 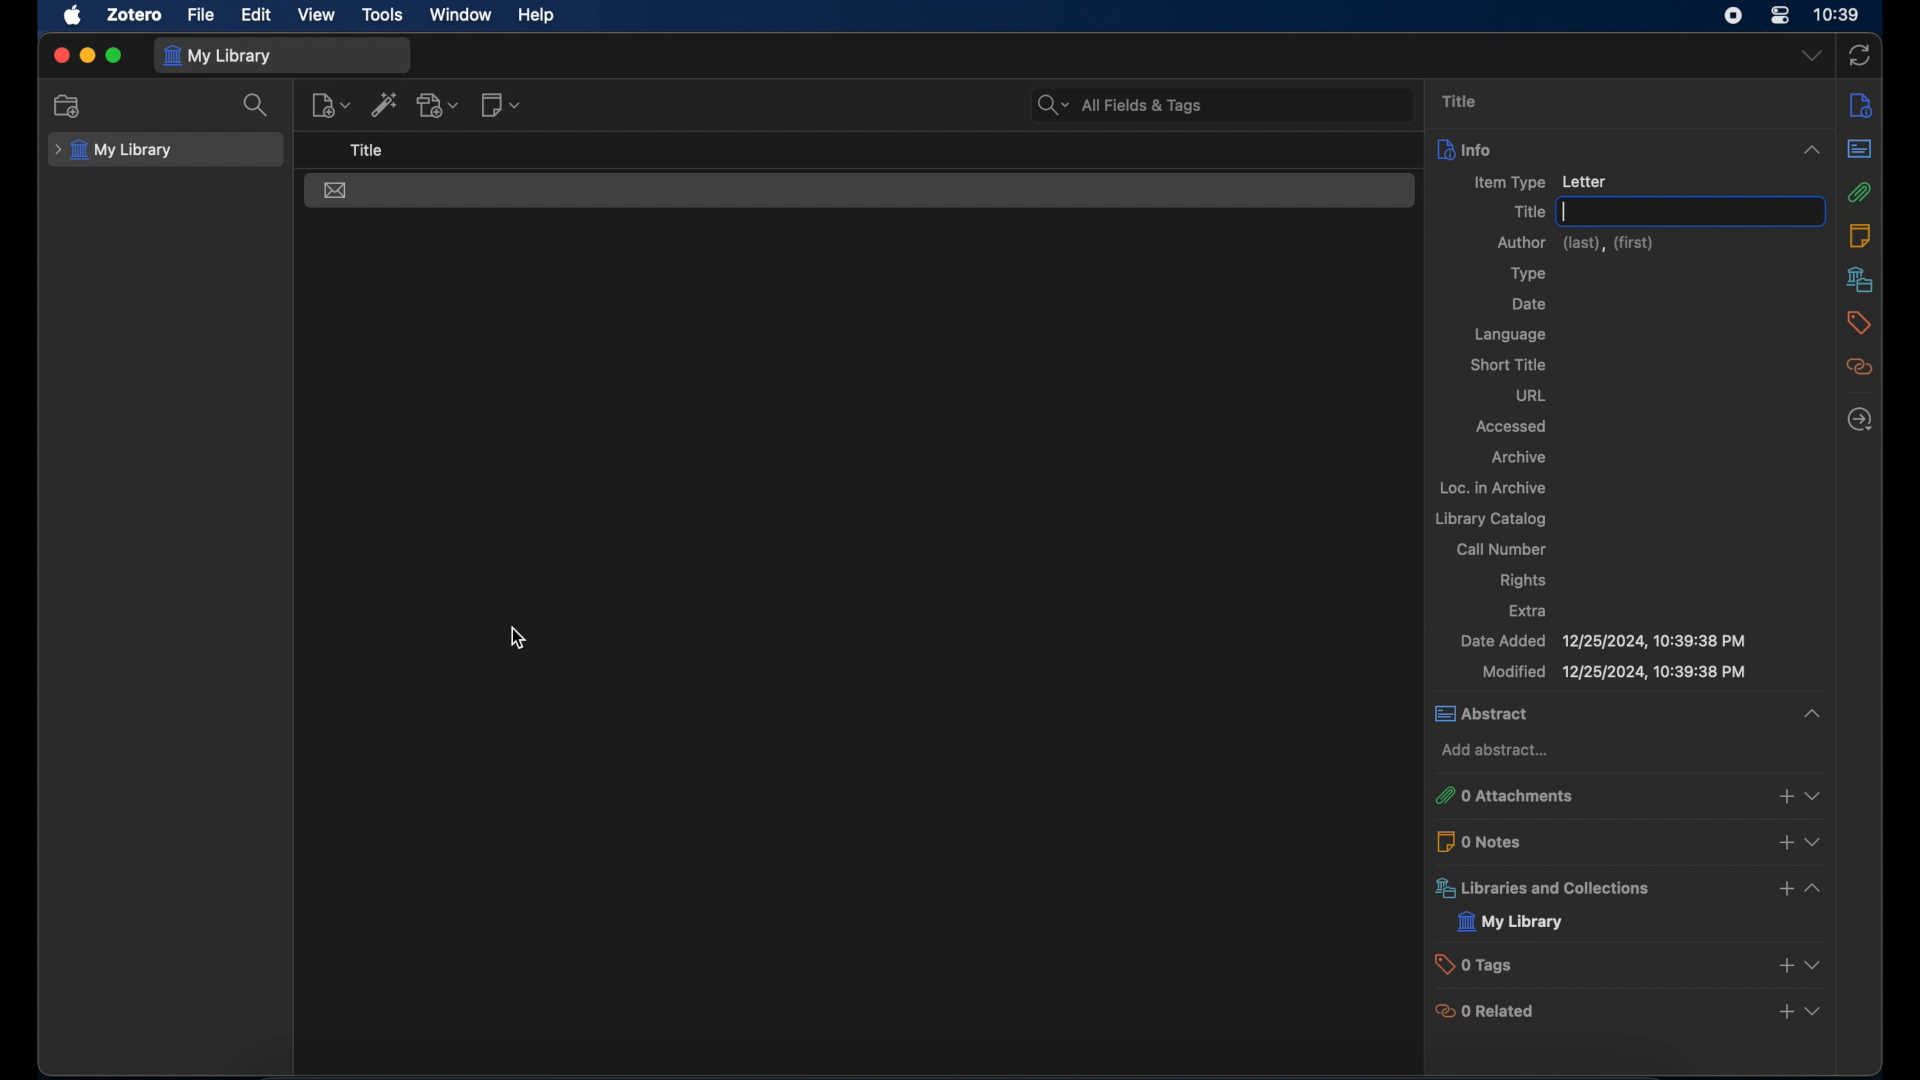 What do you see at coordinates (1478, 964) in the screenshot?
I see `0 tags` at bounding box center [1478, 964].